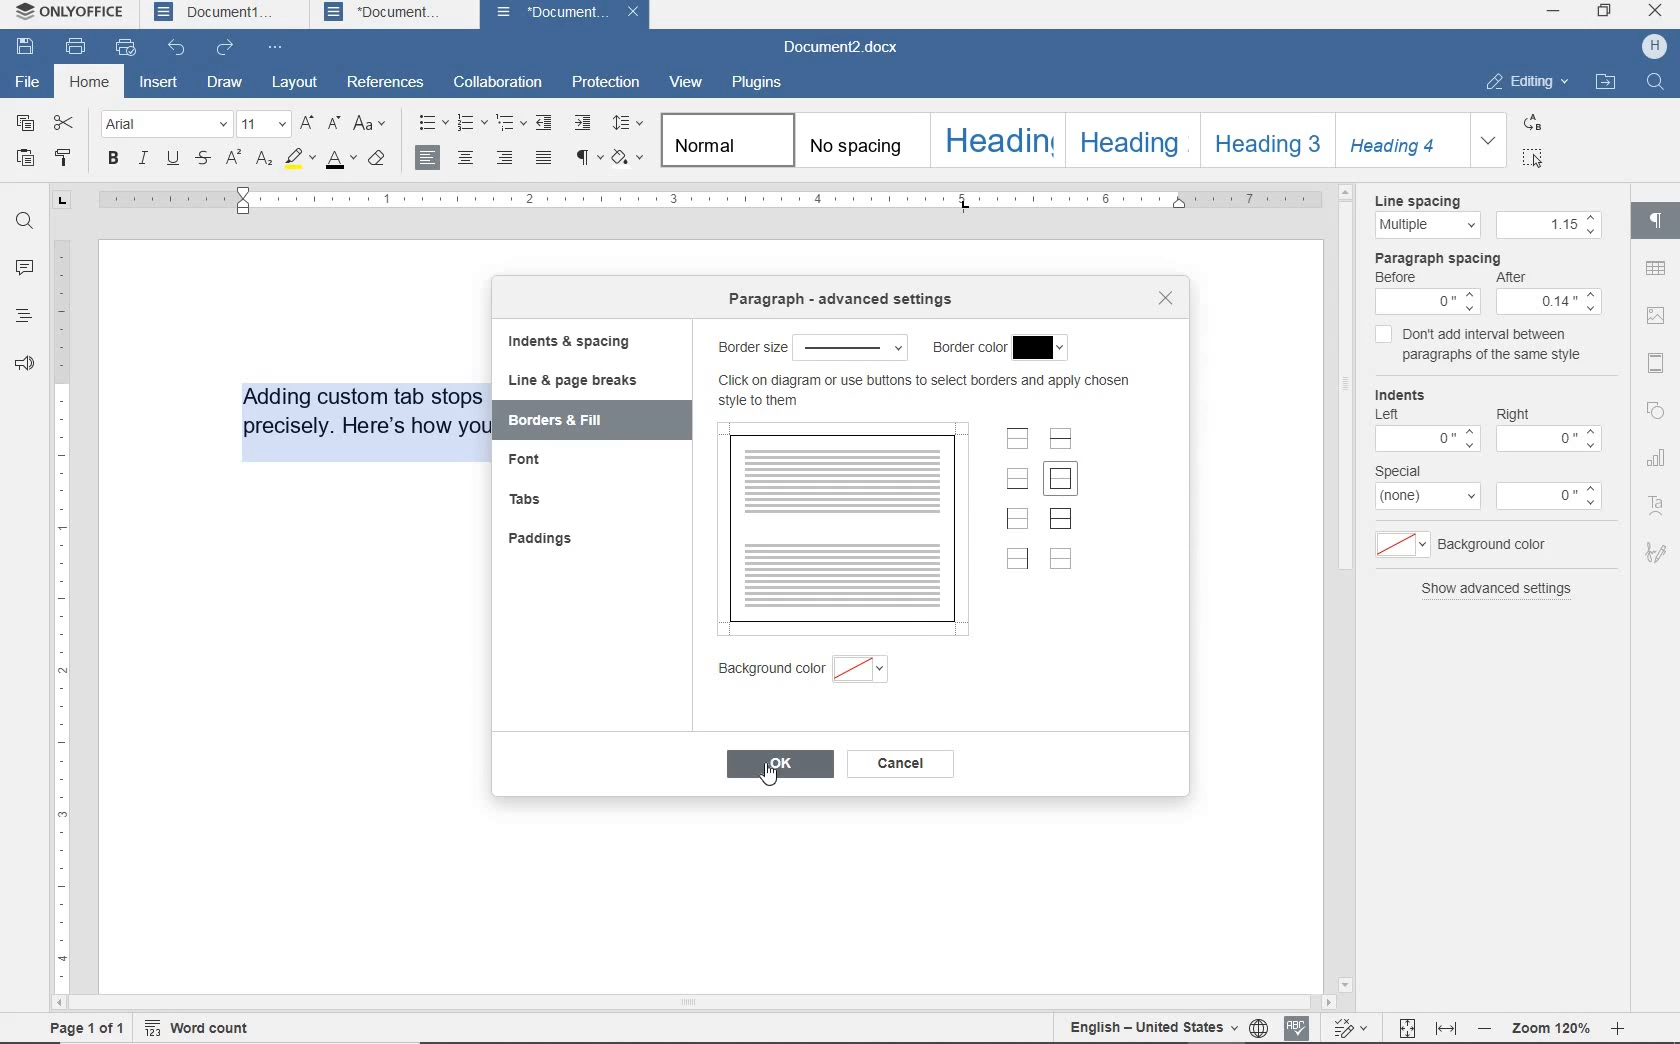 The image size is (1680, 1044). I want to click on set bottom border only, so click(1017, 479).